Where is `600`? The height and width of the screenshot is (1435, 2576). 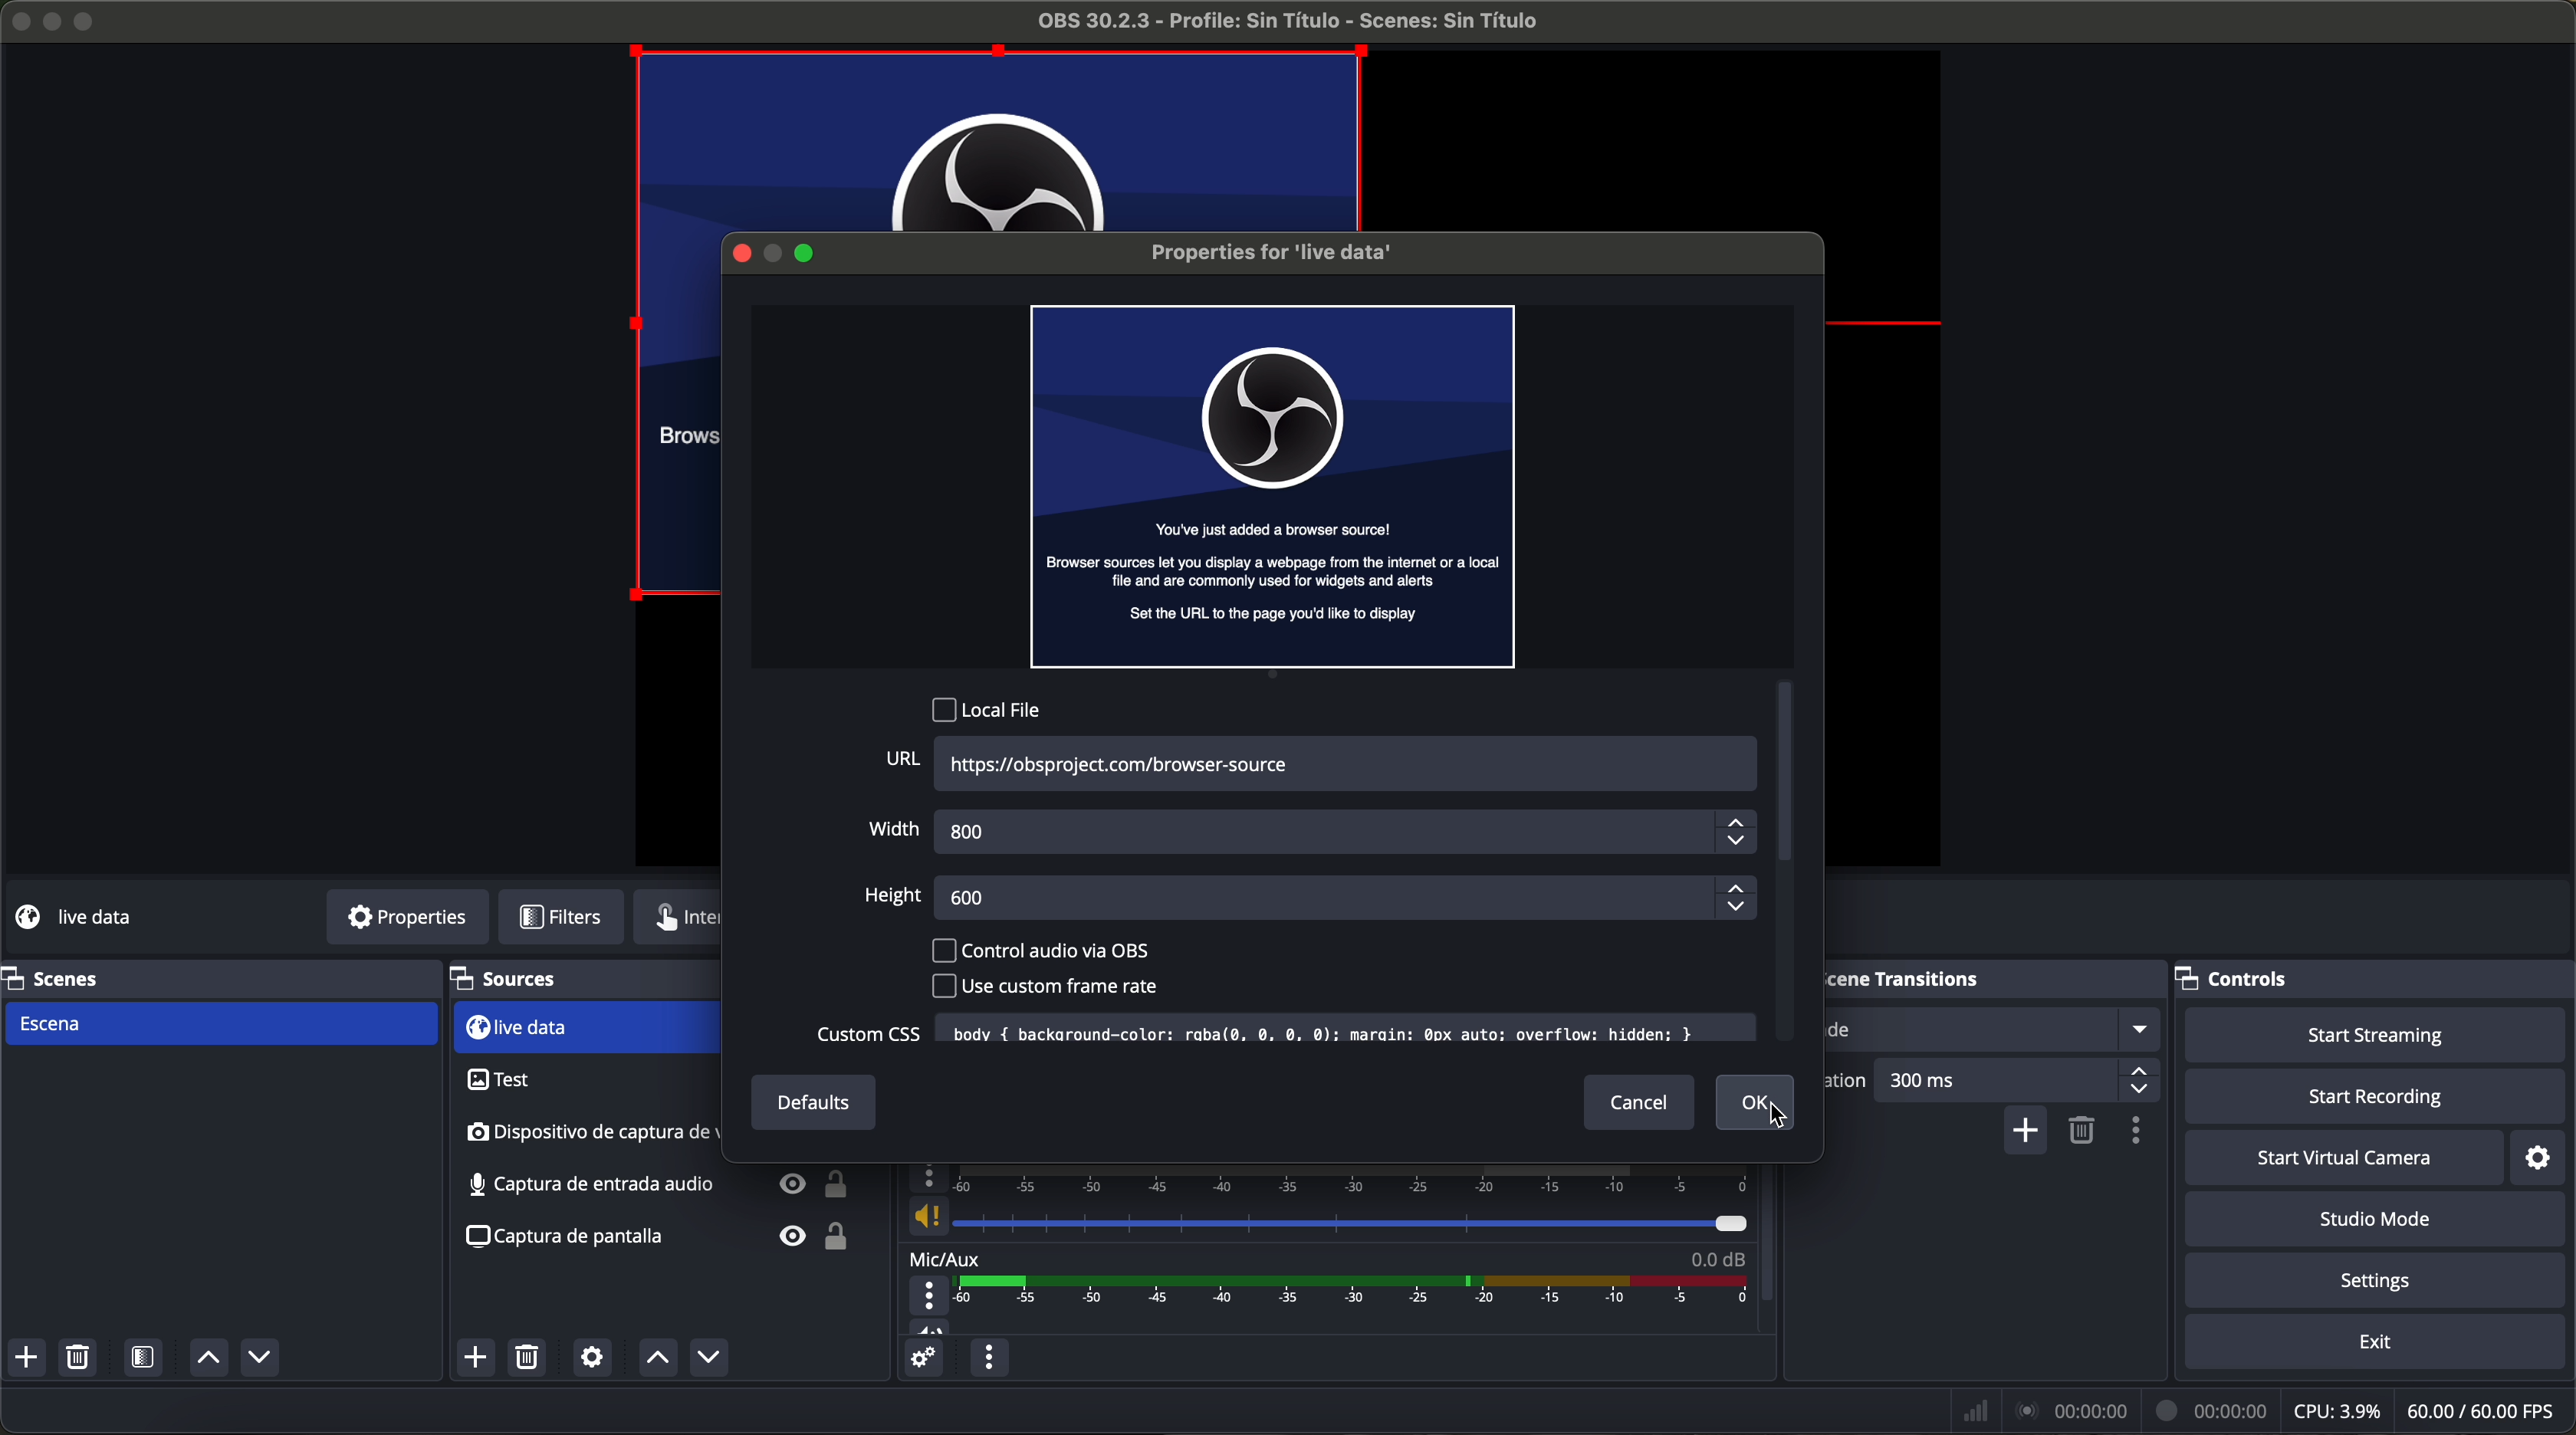
600 is located at coordinates (1349, 897).